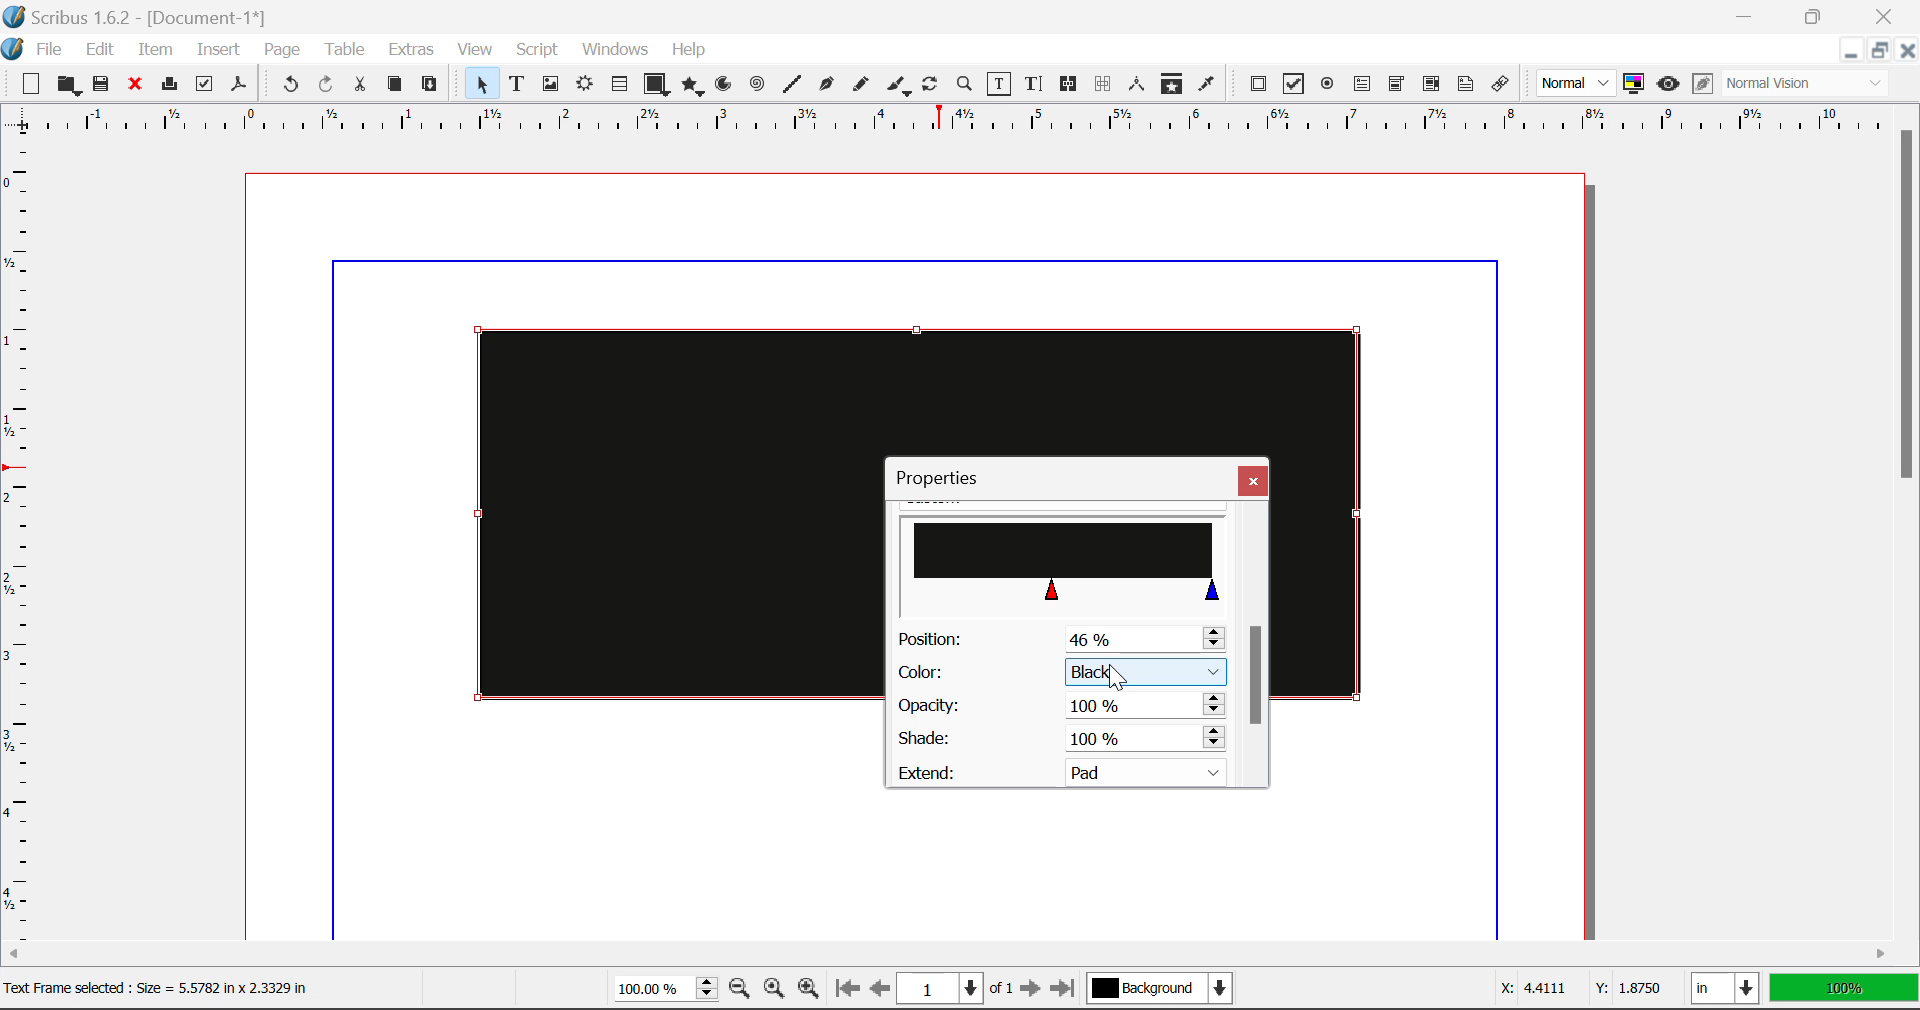  Describe the element at coordinates (216, 53) in the screenshot. I see `Insert` at that location.